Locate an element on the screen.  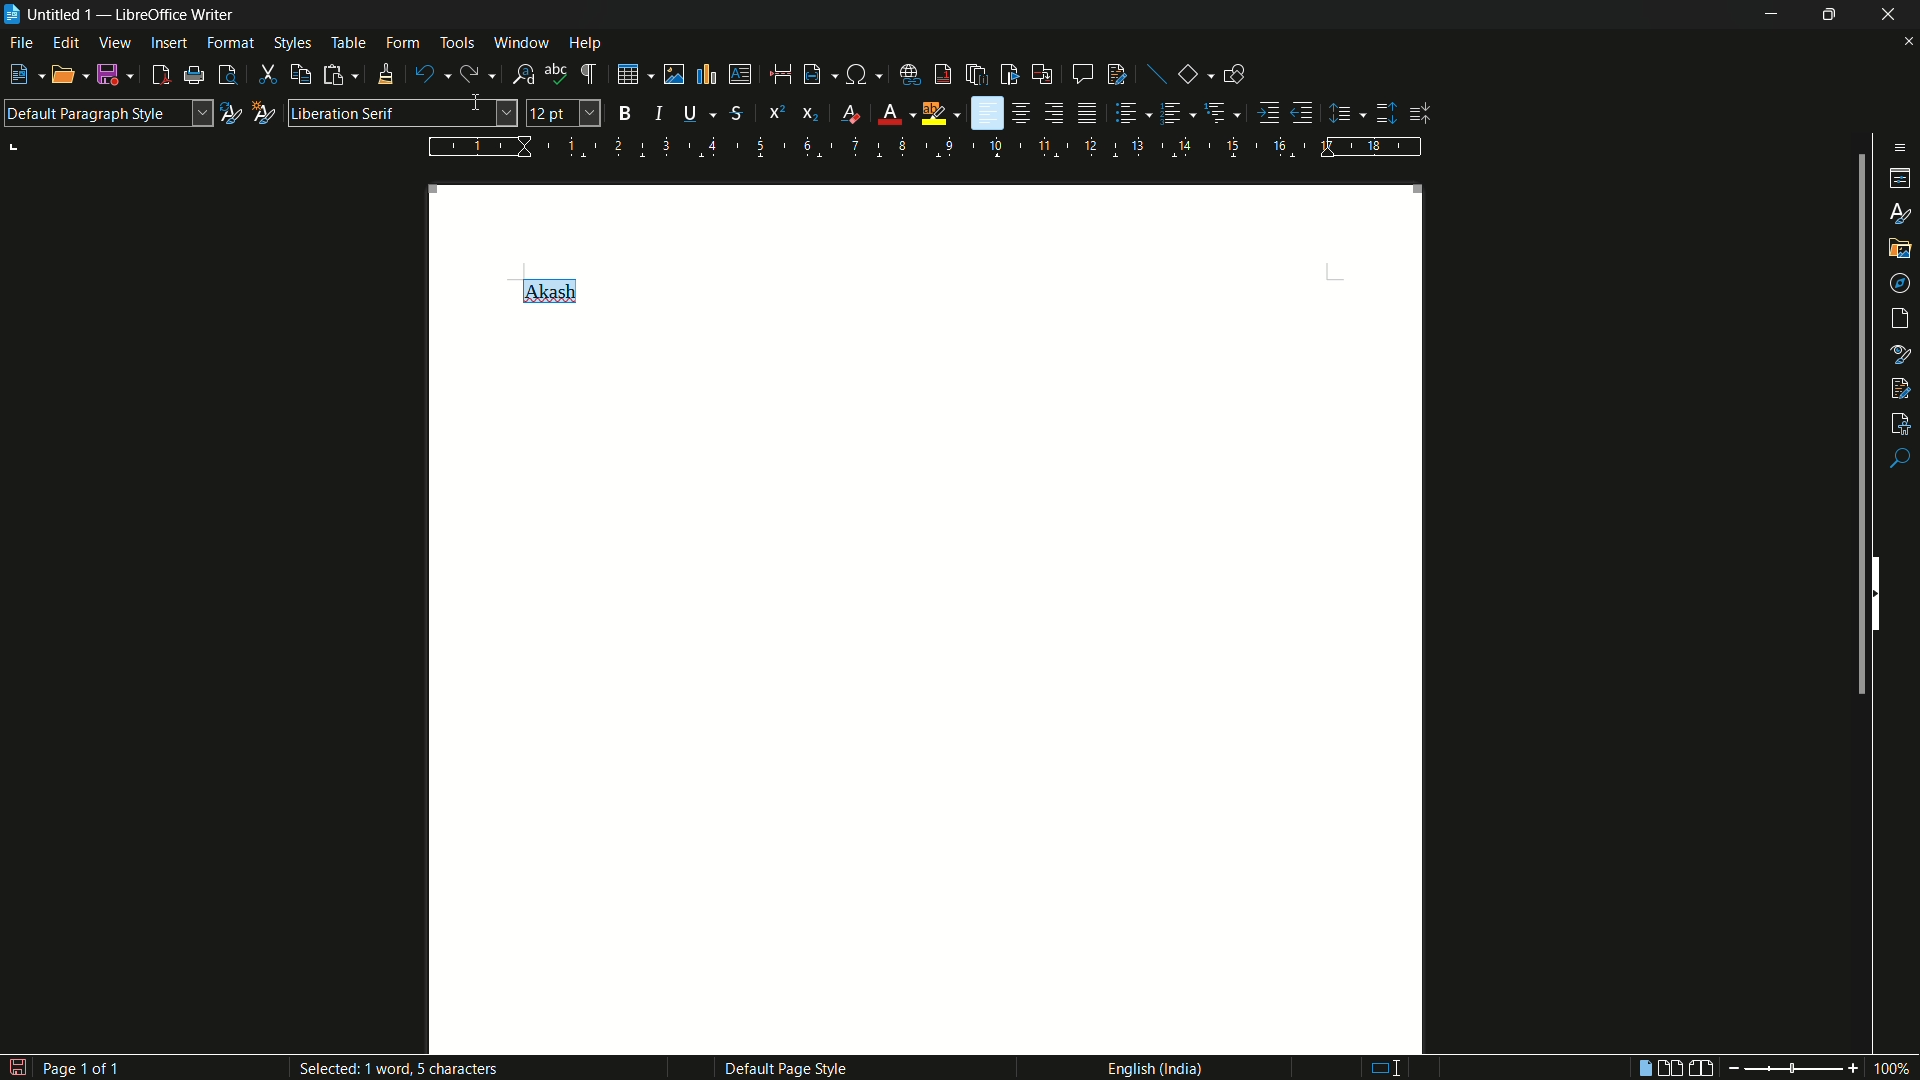
show draw functions is located at coordinates (1234, 73).